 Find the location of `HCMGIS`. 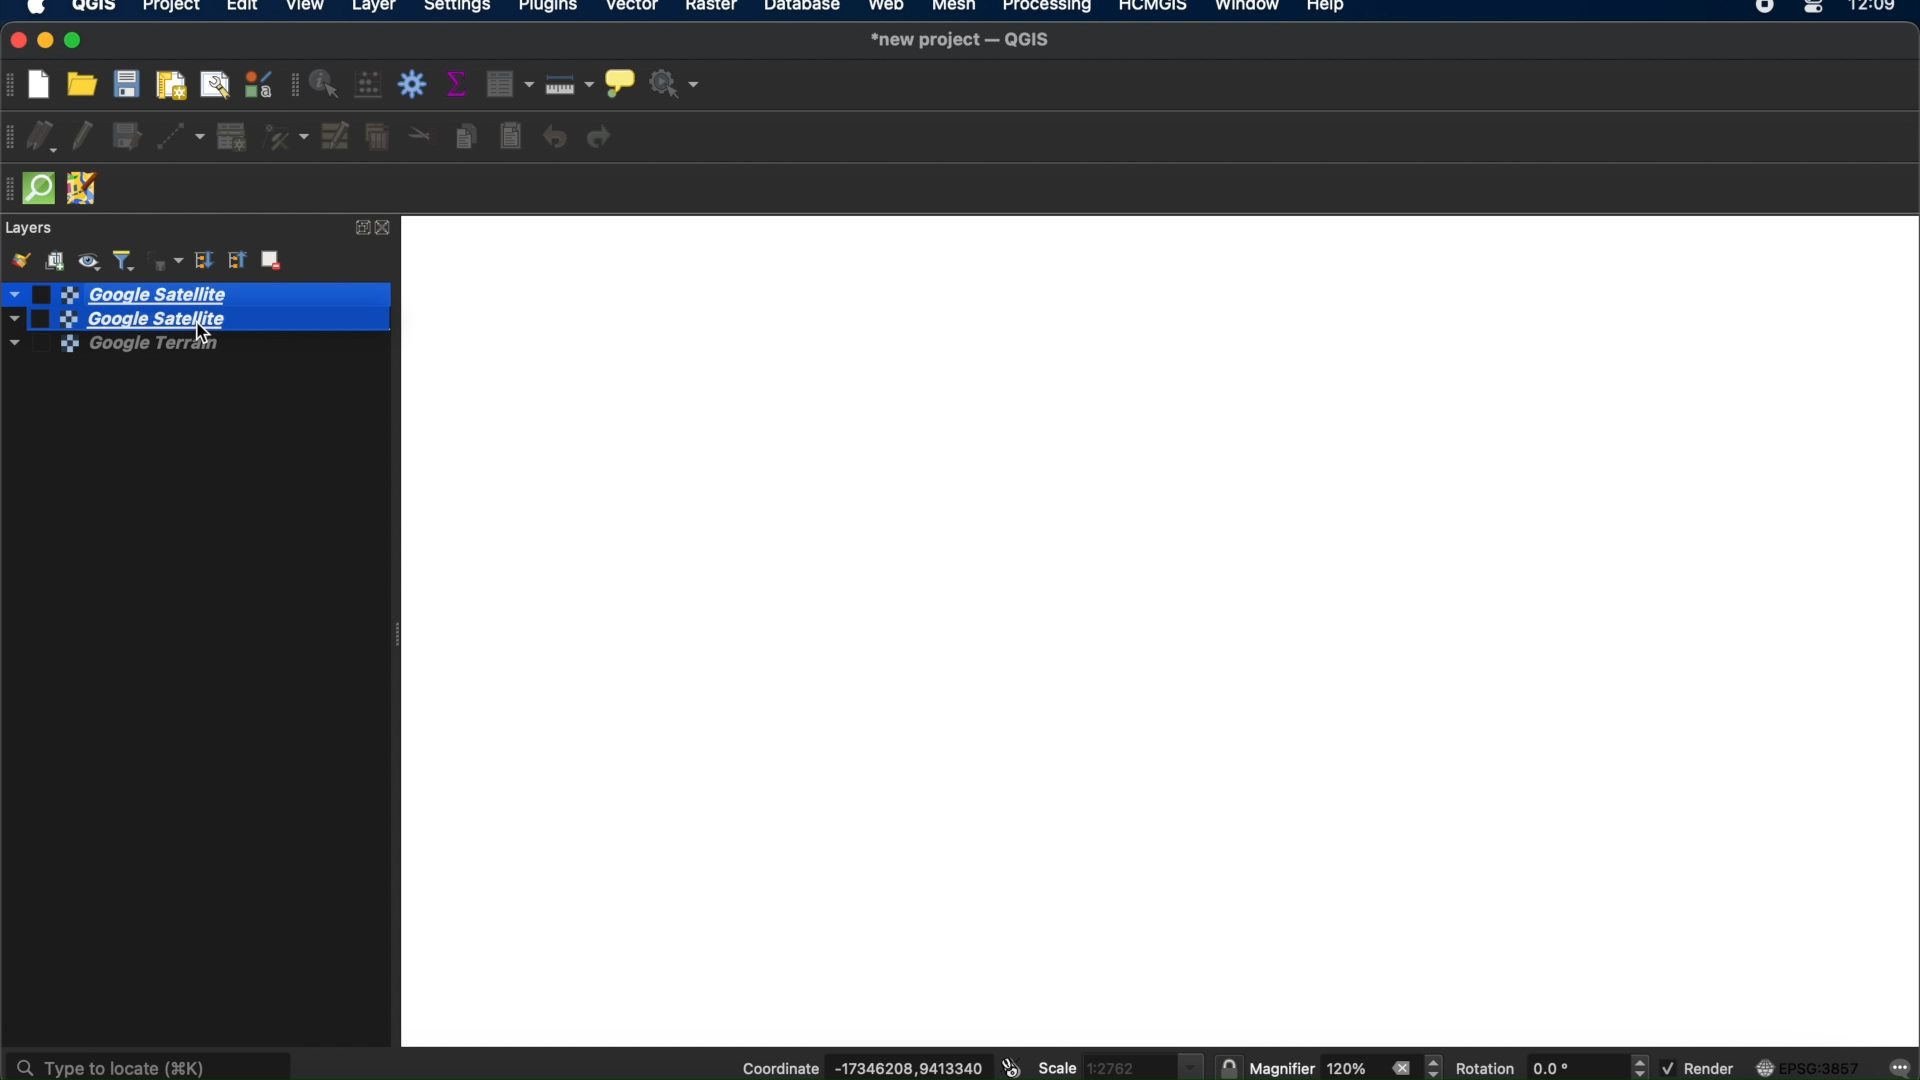

HCMGIS is located at coordinates (1151, 8).